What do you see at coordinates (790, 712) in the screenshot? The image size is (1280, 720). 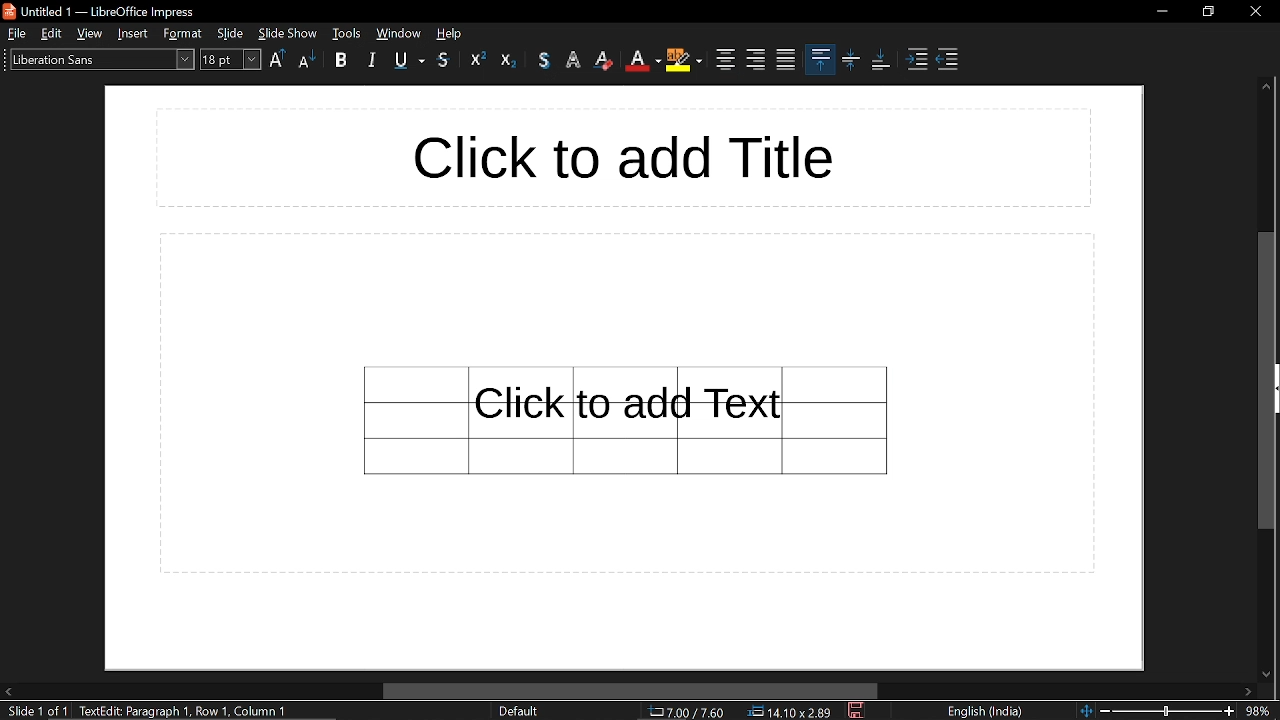 I see `dimension` at bounding box center [790, 712].